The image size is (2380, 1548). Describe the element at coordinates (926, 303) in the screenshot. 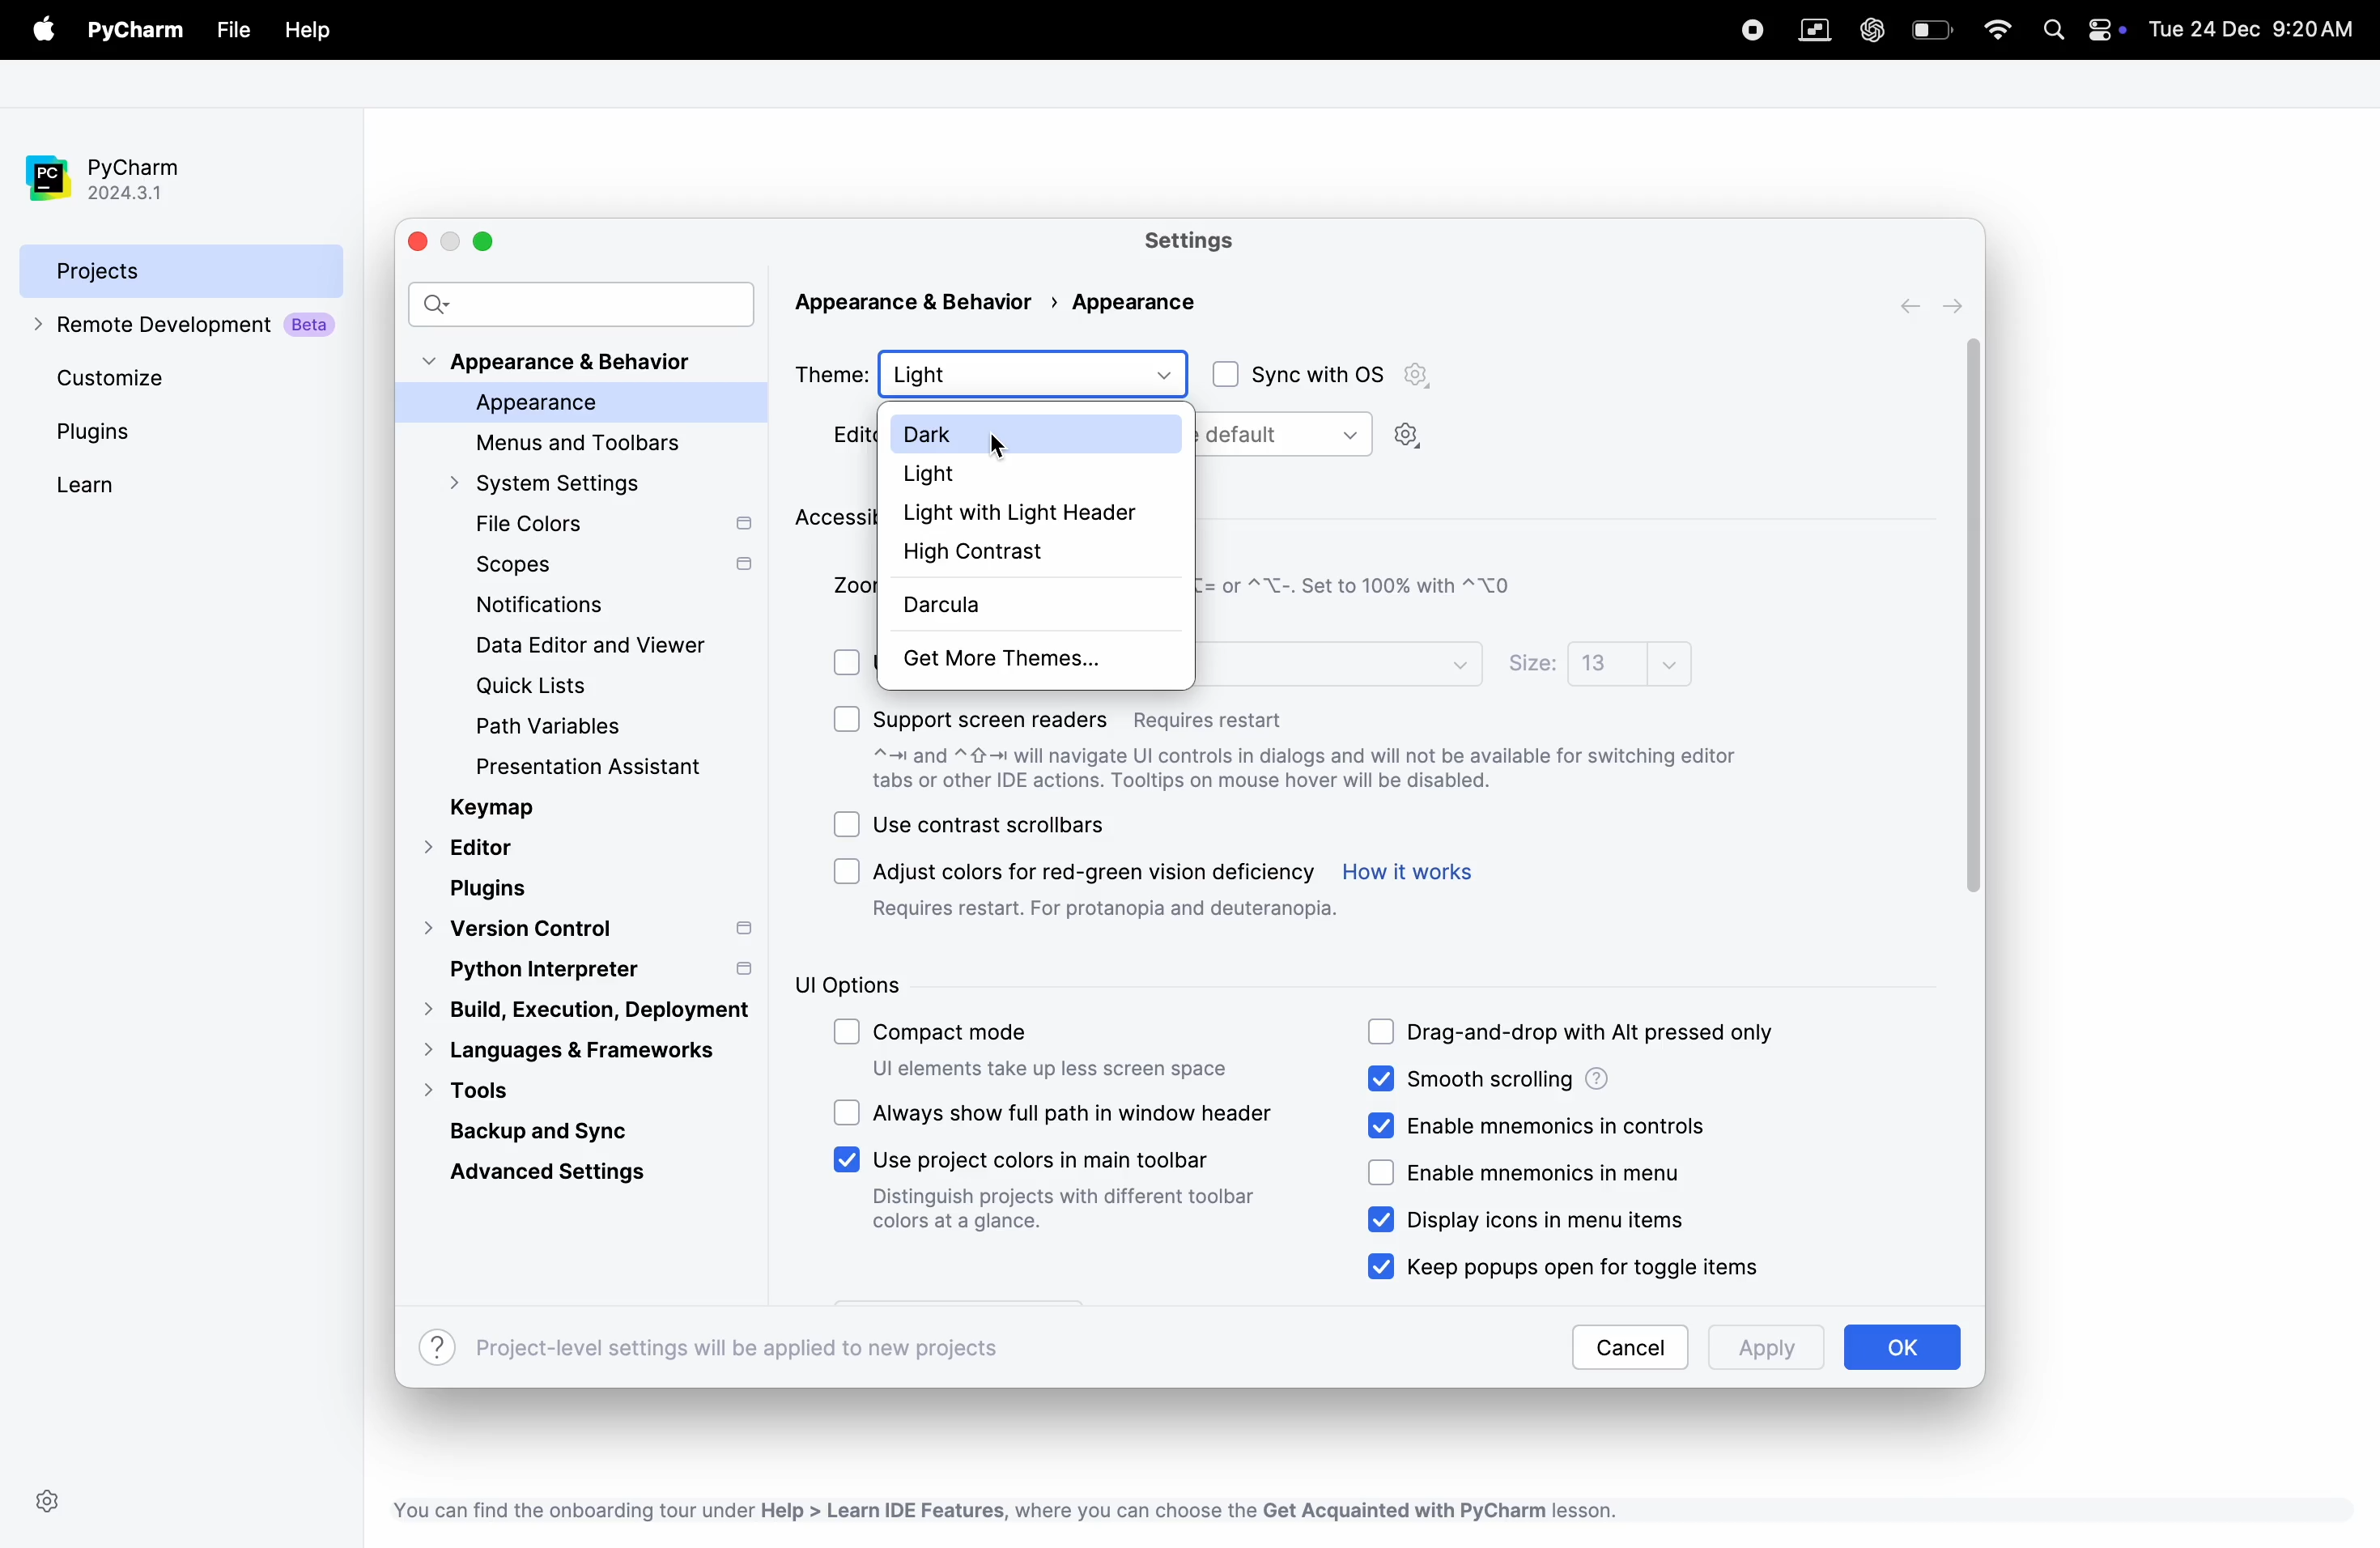

I see `apperance` at that location.